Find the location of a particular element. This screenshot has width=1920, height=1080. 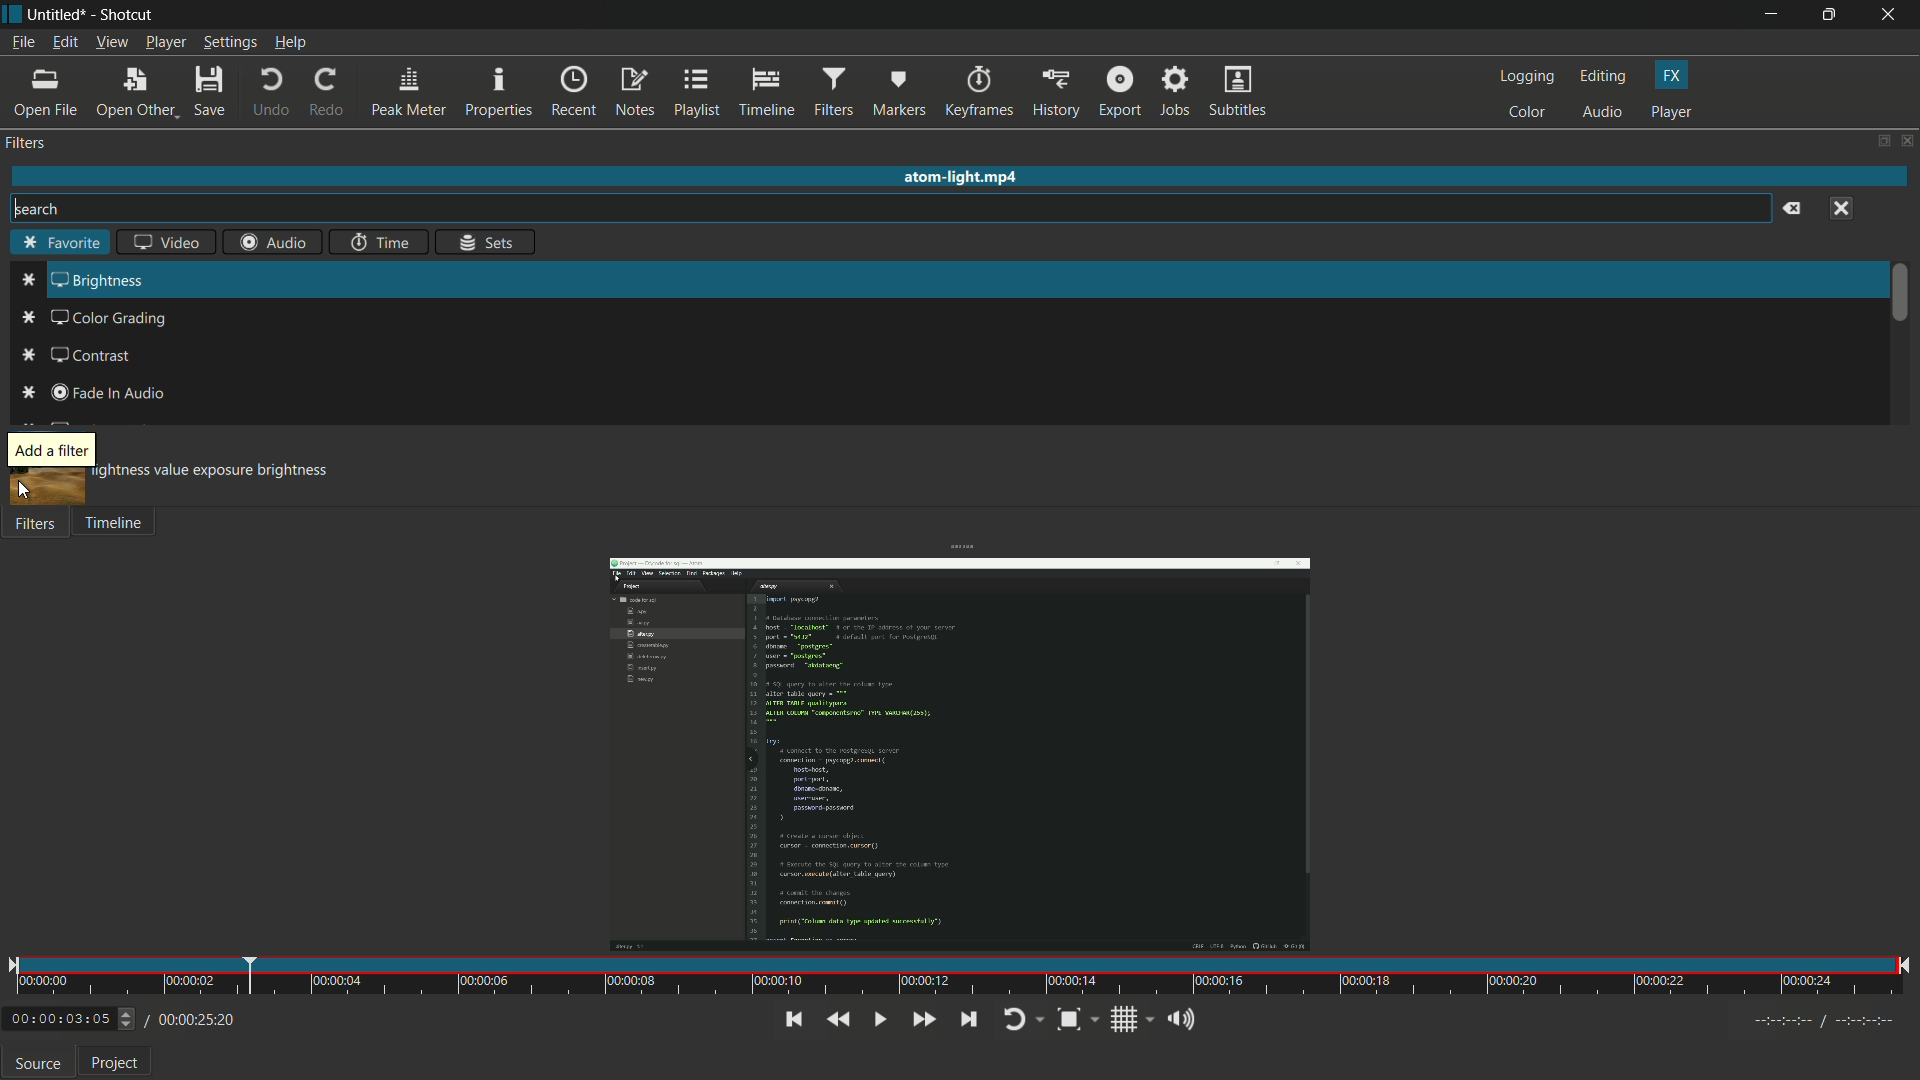

undo is located at coordinates (268, 93).